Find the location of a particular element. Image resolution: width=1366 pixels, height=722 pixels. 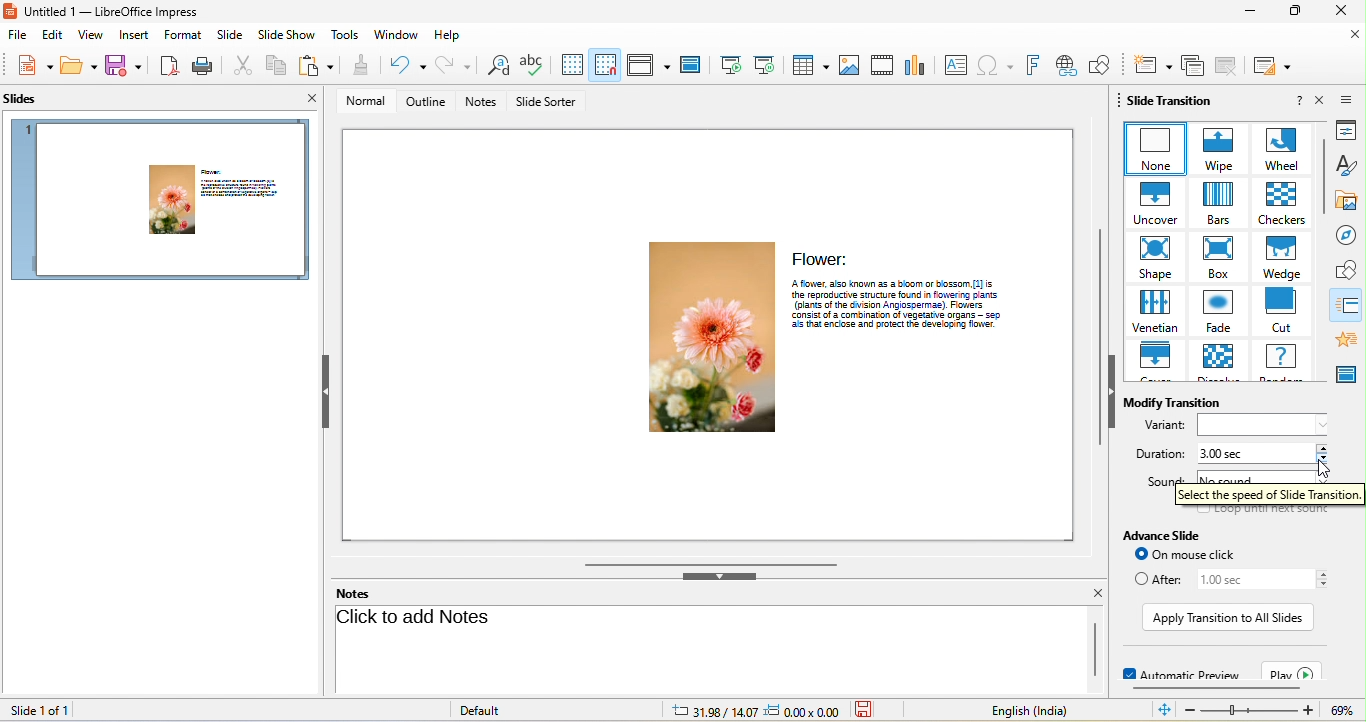

text language is located at coordinates (1040, 712).